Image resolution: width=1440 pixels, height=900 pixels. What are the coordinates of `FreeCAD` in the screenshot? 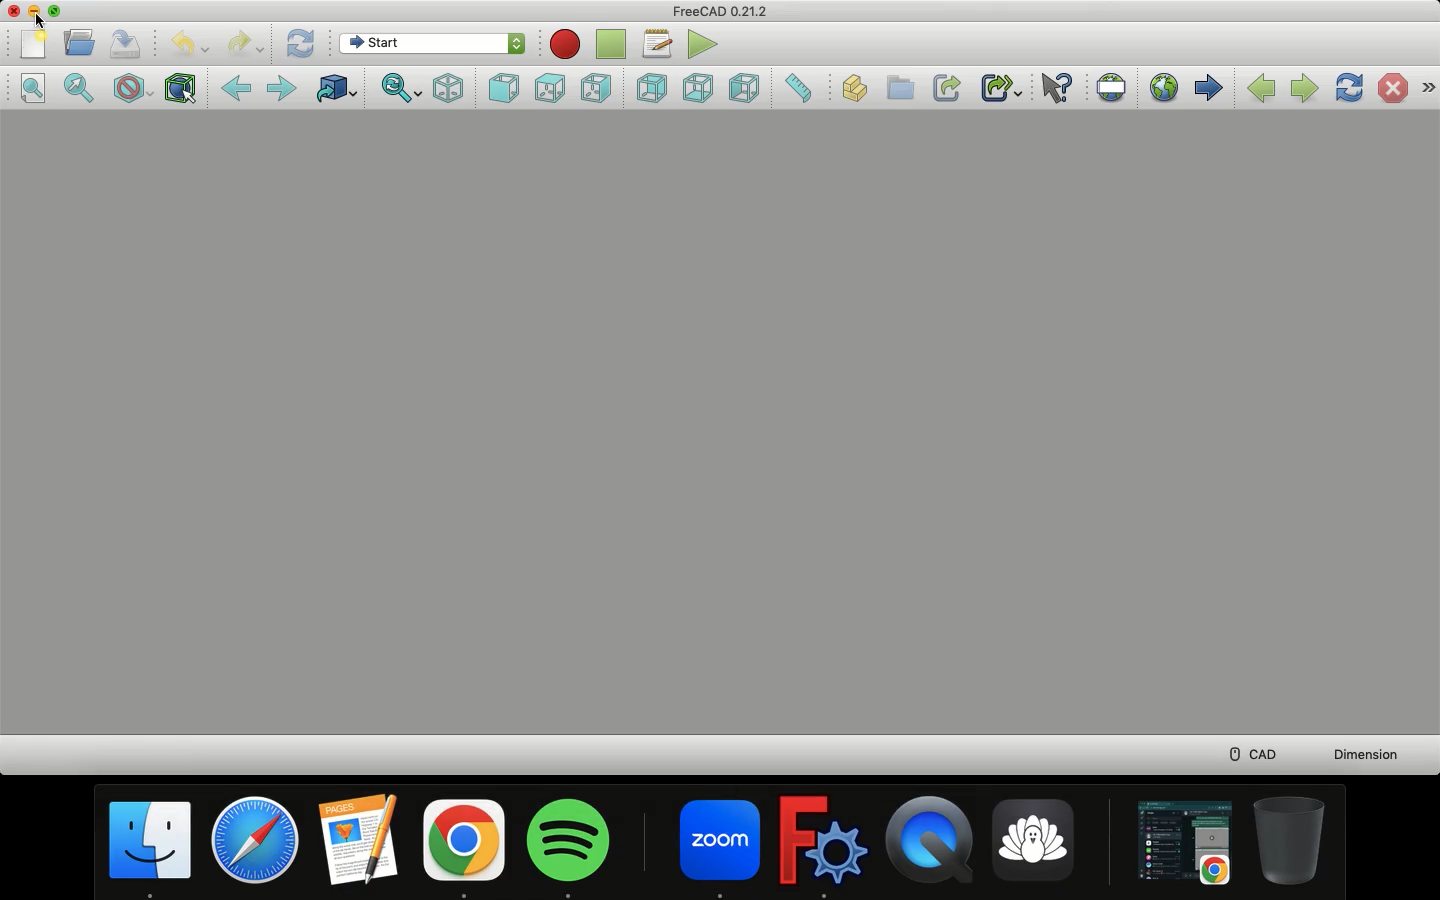 It's located at (821, 845).